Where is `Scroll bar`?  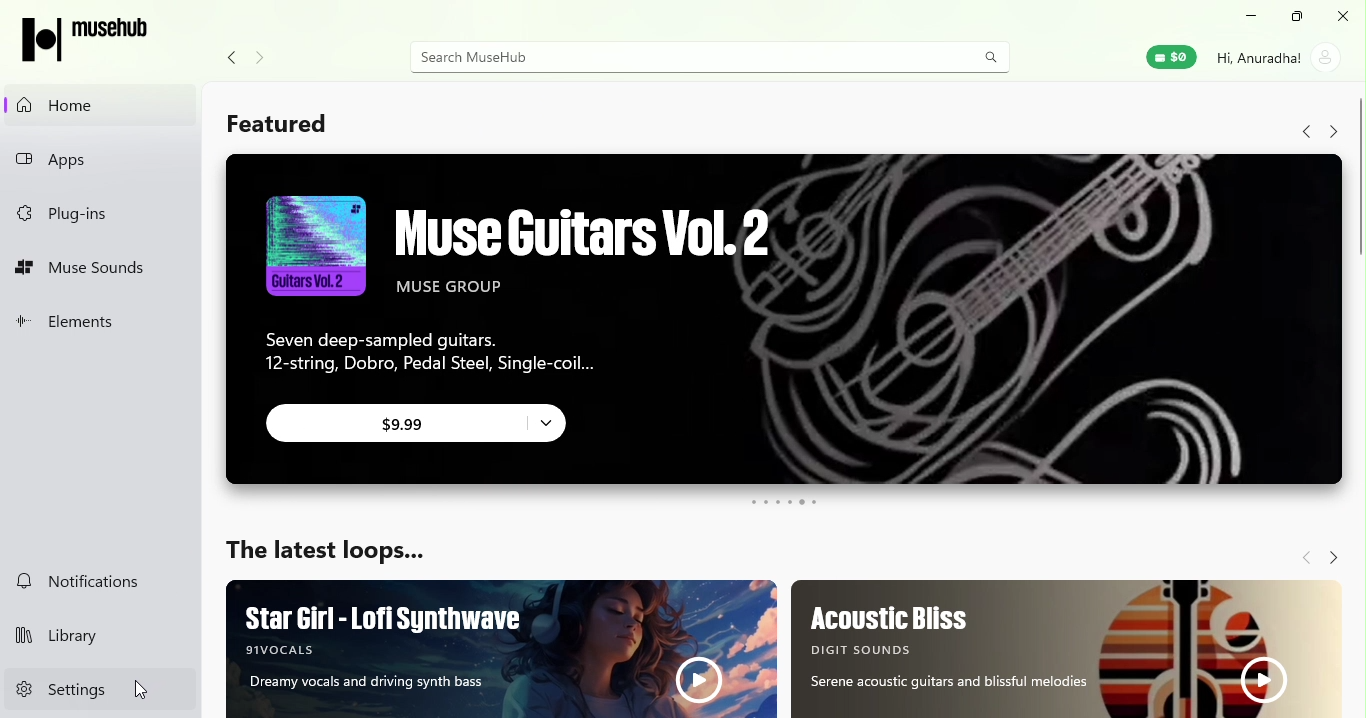 Scroll bar is located at coordinates (1358, 402).